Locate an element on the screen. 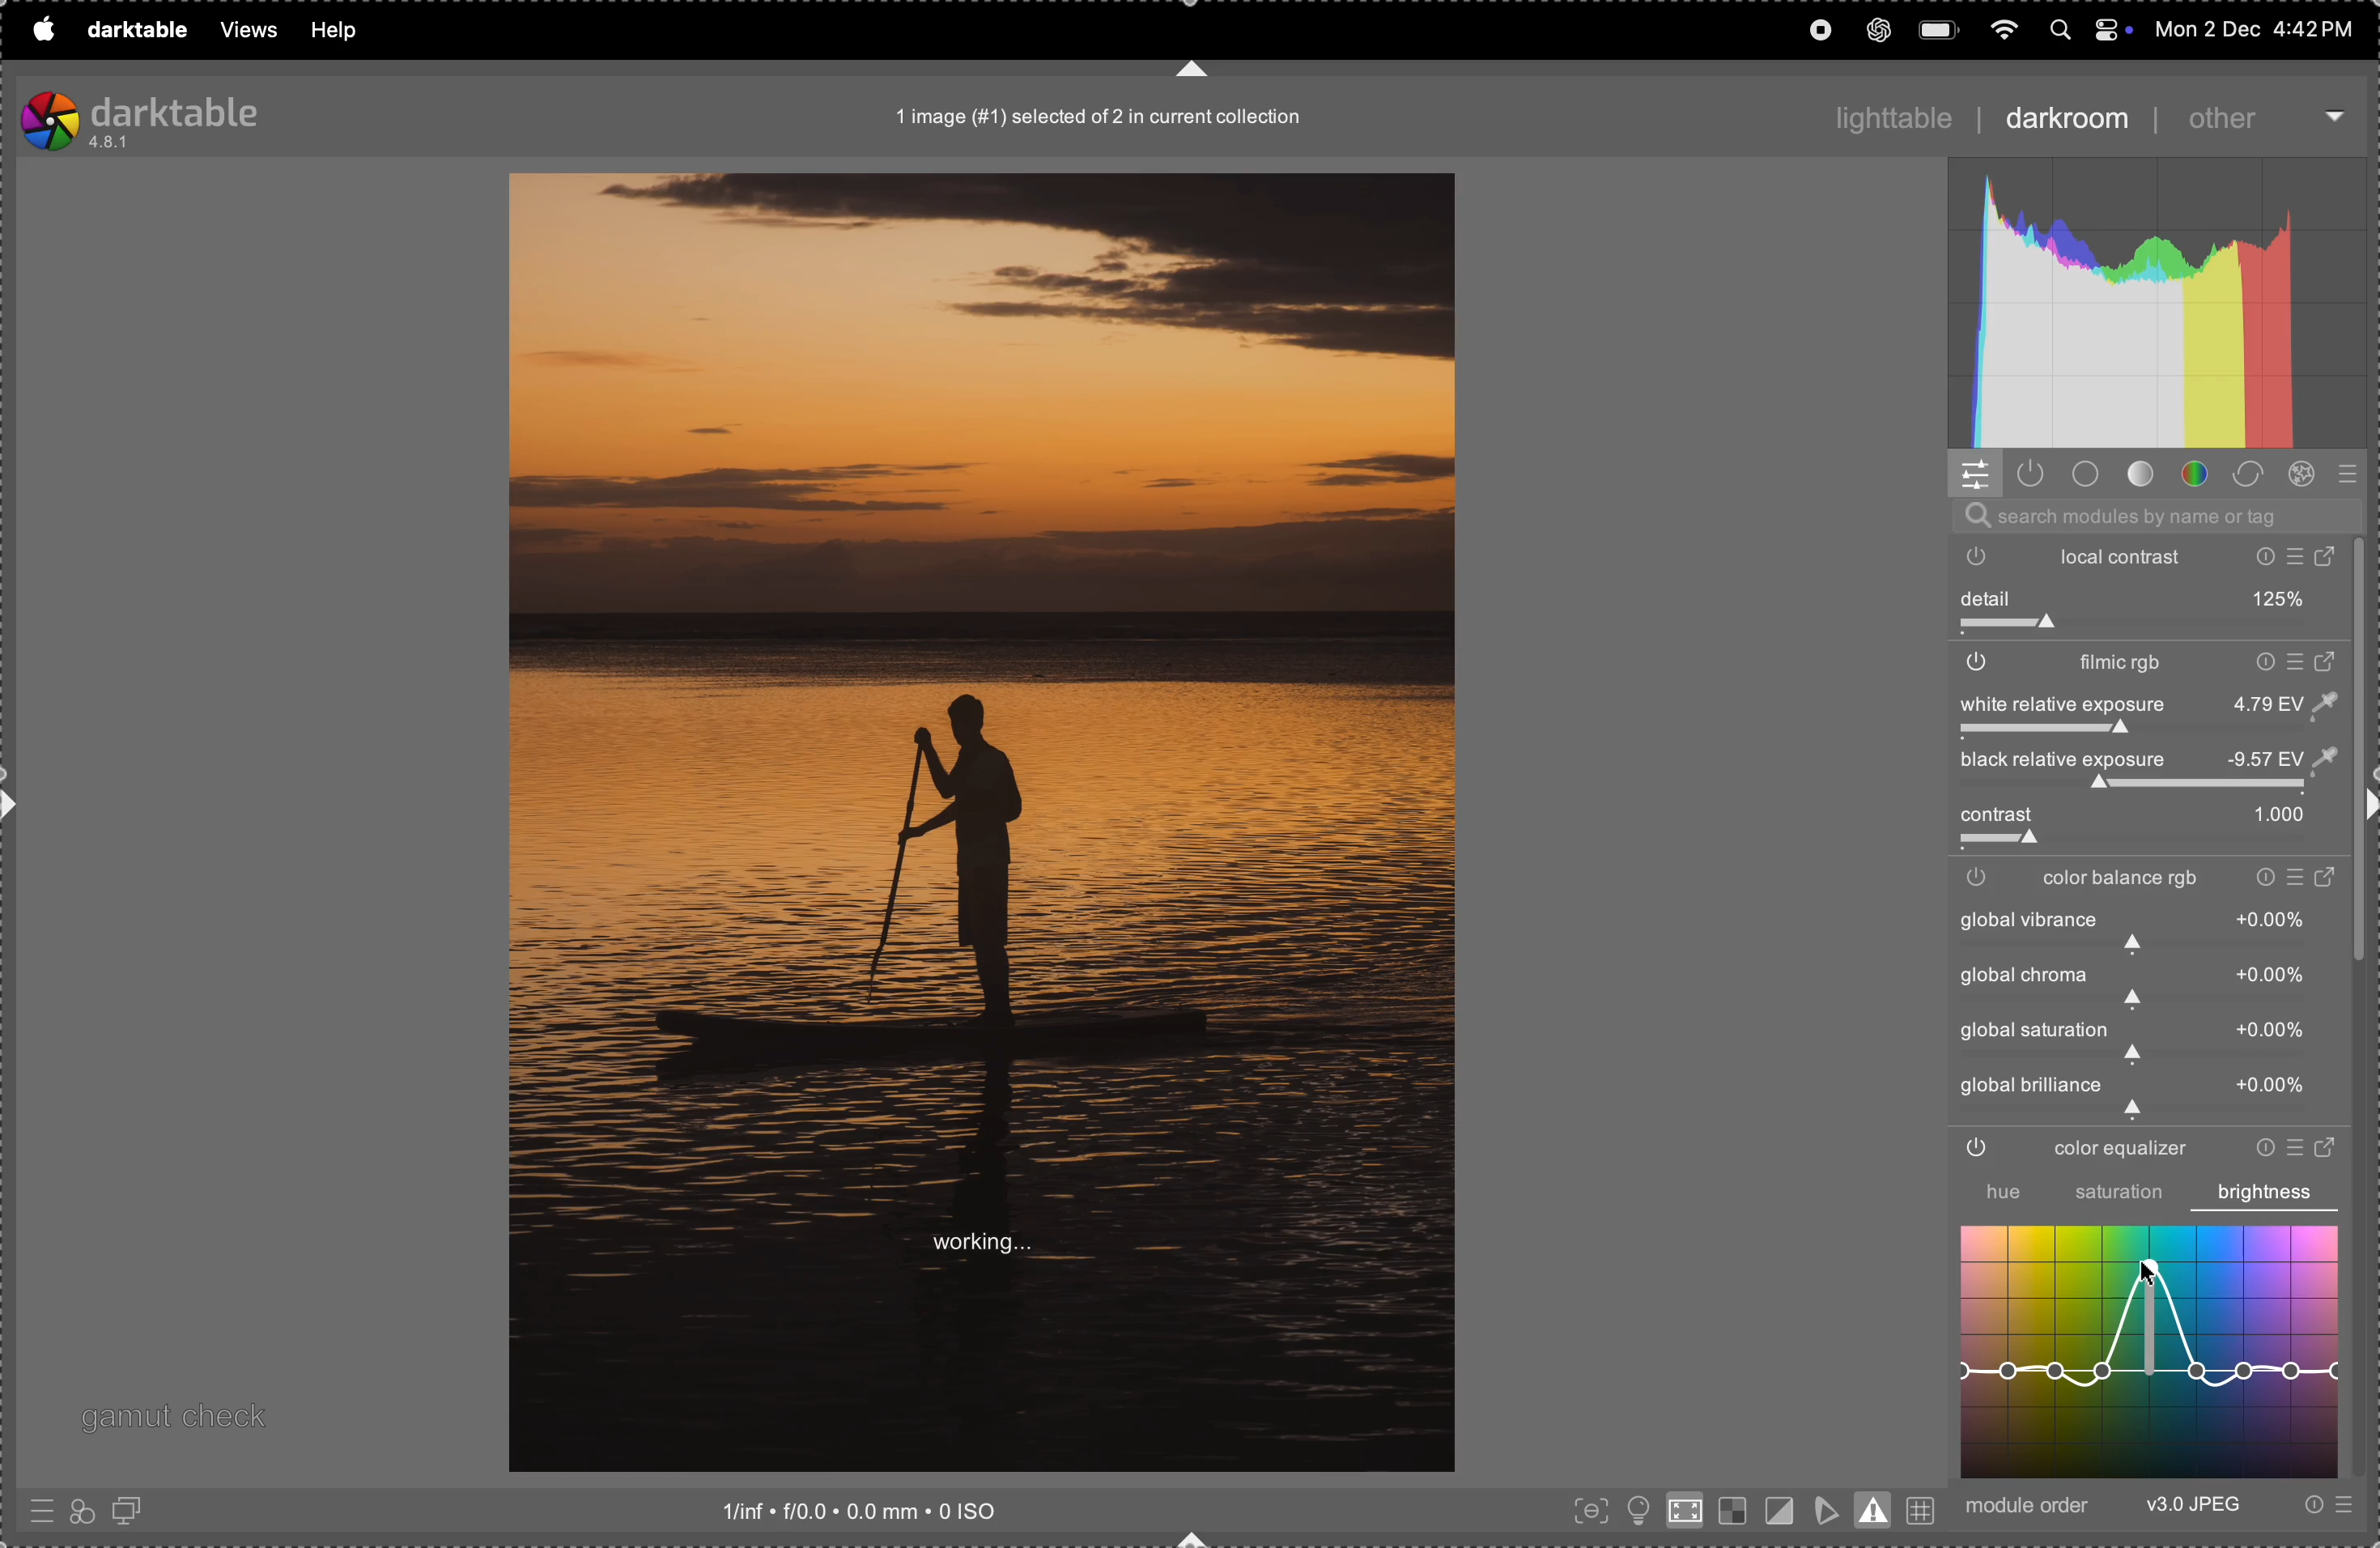 This screenshot has height=1548, width=2380. apple menu is located at coordinates (41, 29).